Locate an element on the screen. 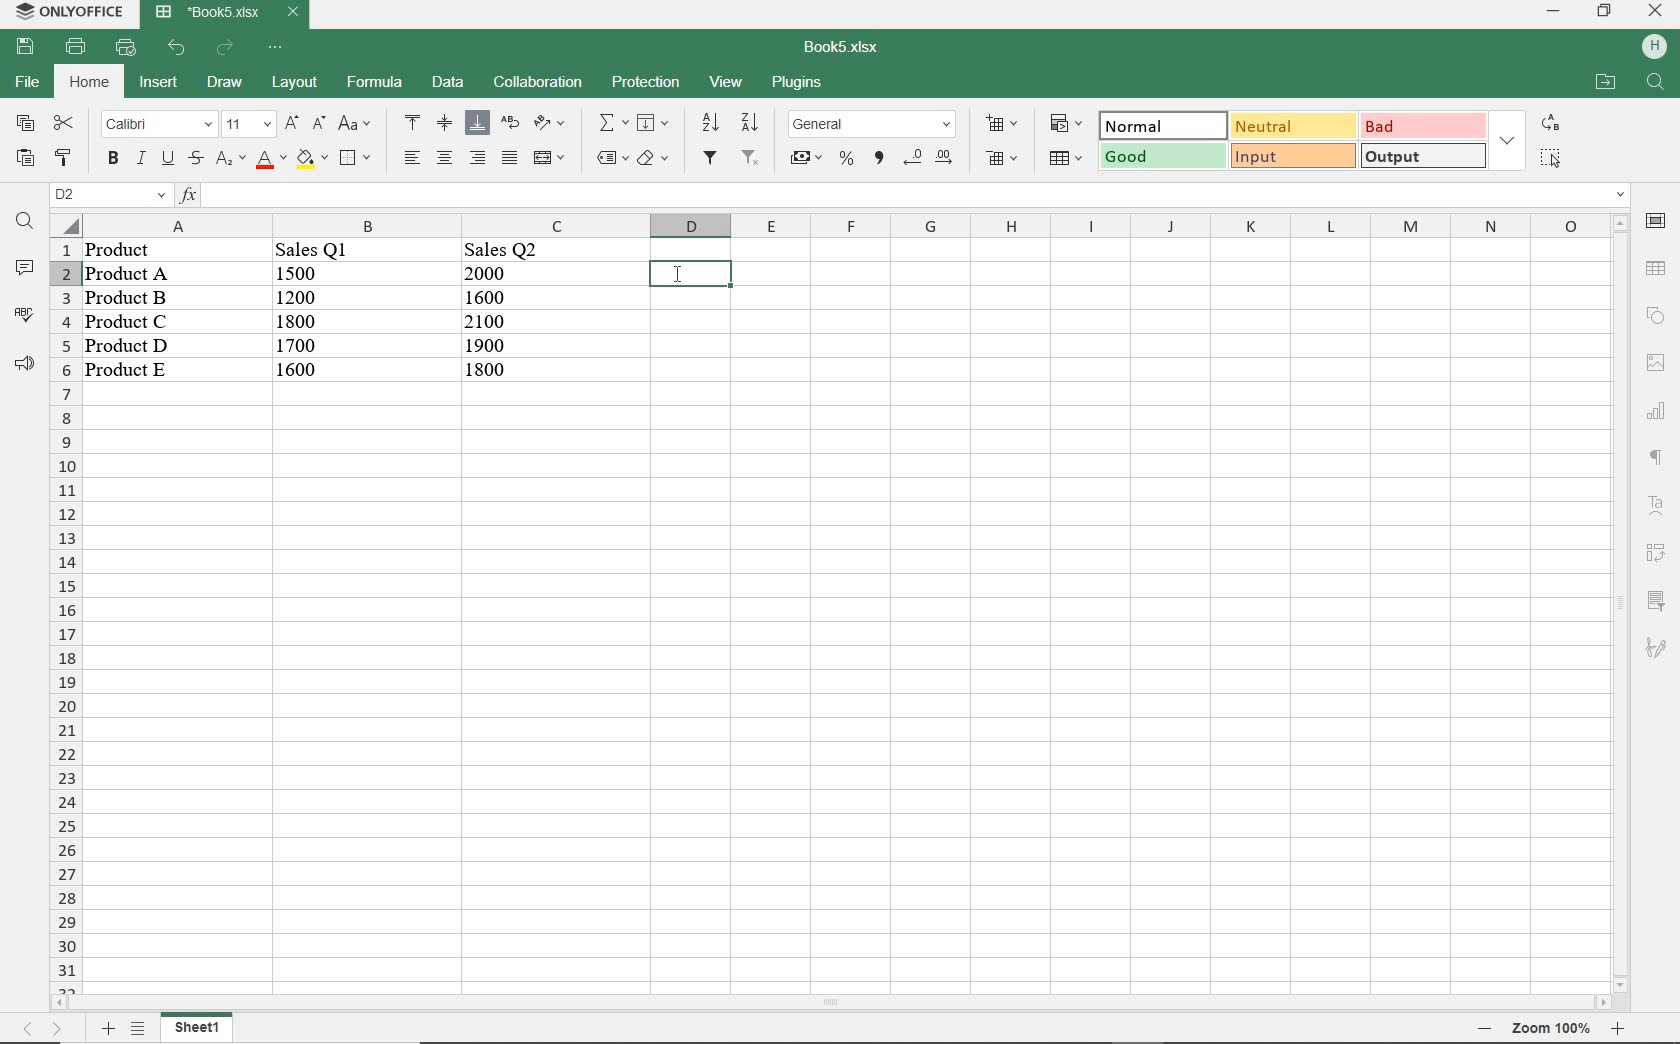 This screenshot has width=1680, height=1044. columns is located at coordinates (838, 225).